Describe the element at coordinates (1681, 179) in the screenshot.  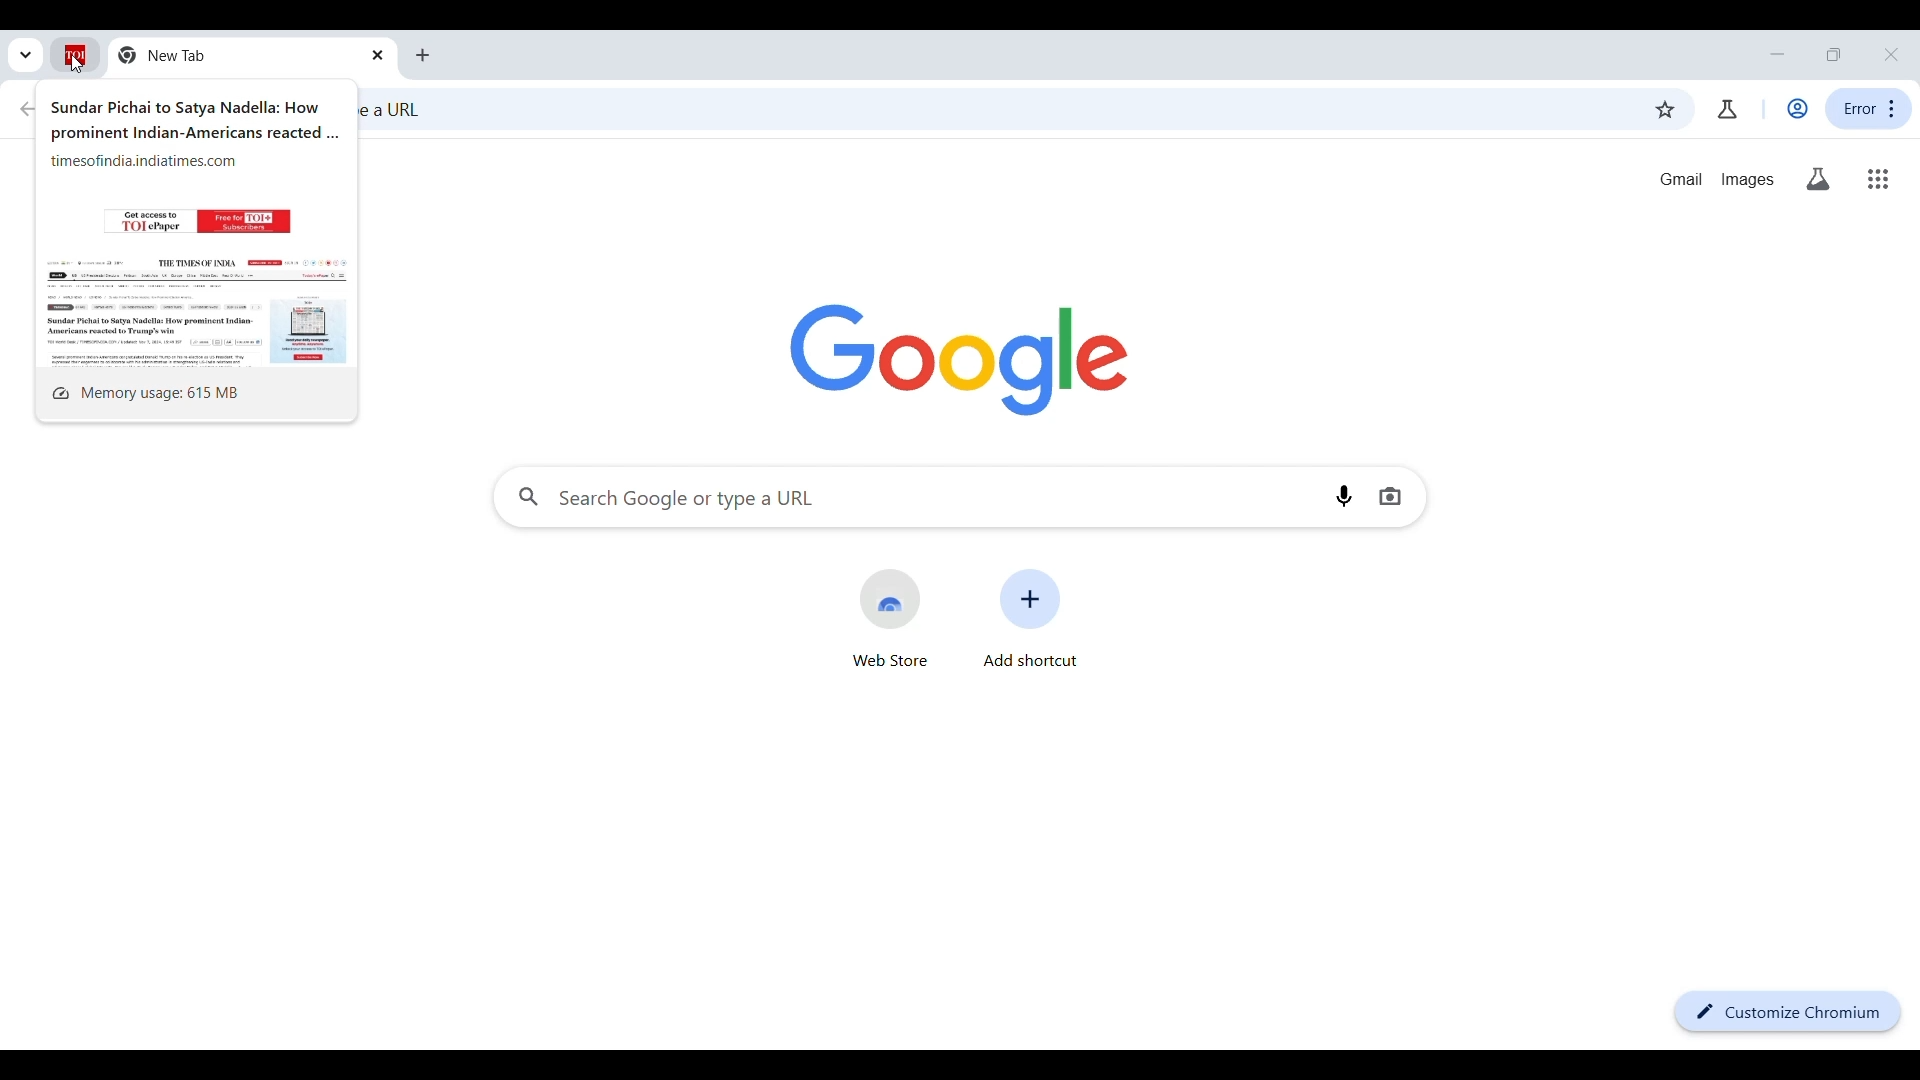
I see `Gmail` at that location.